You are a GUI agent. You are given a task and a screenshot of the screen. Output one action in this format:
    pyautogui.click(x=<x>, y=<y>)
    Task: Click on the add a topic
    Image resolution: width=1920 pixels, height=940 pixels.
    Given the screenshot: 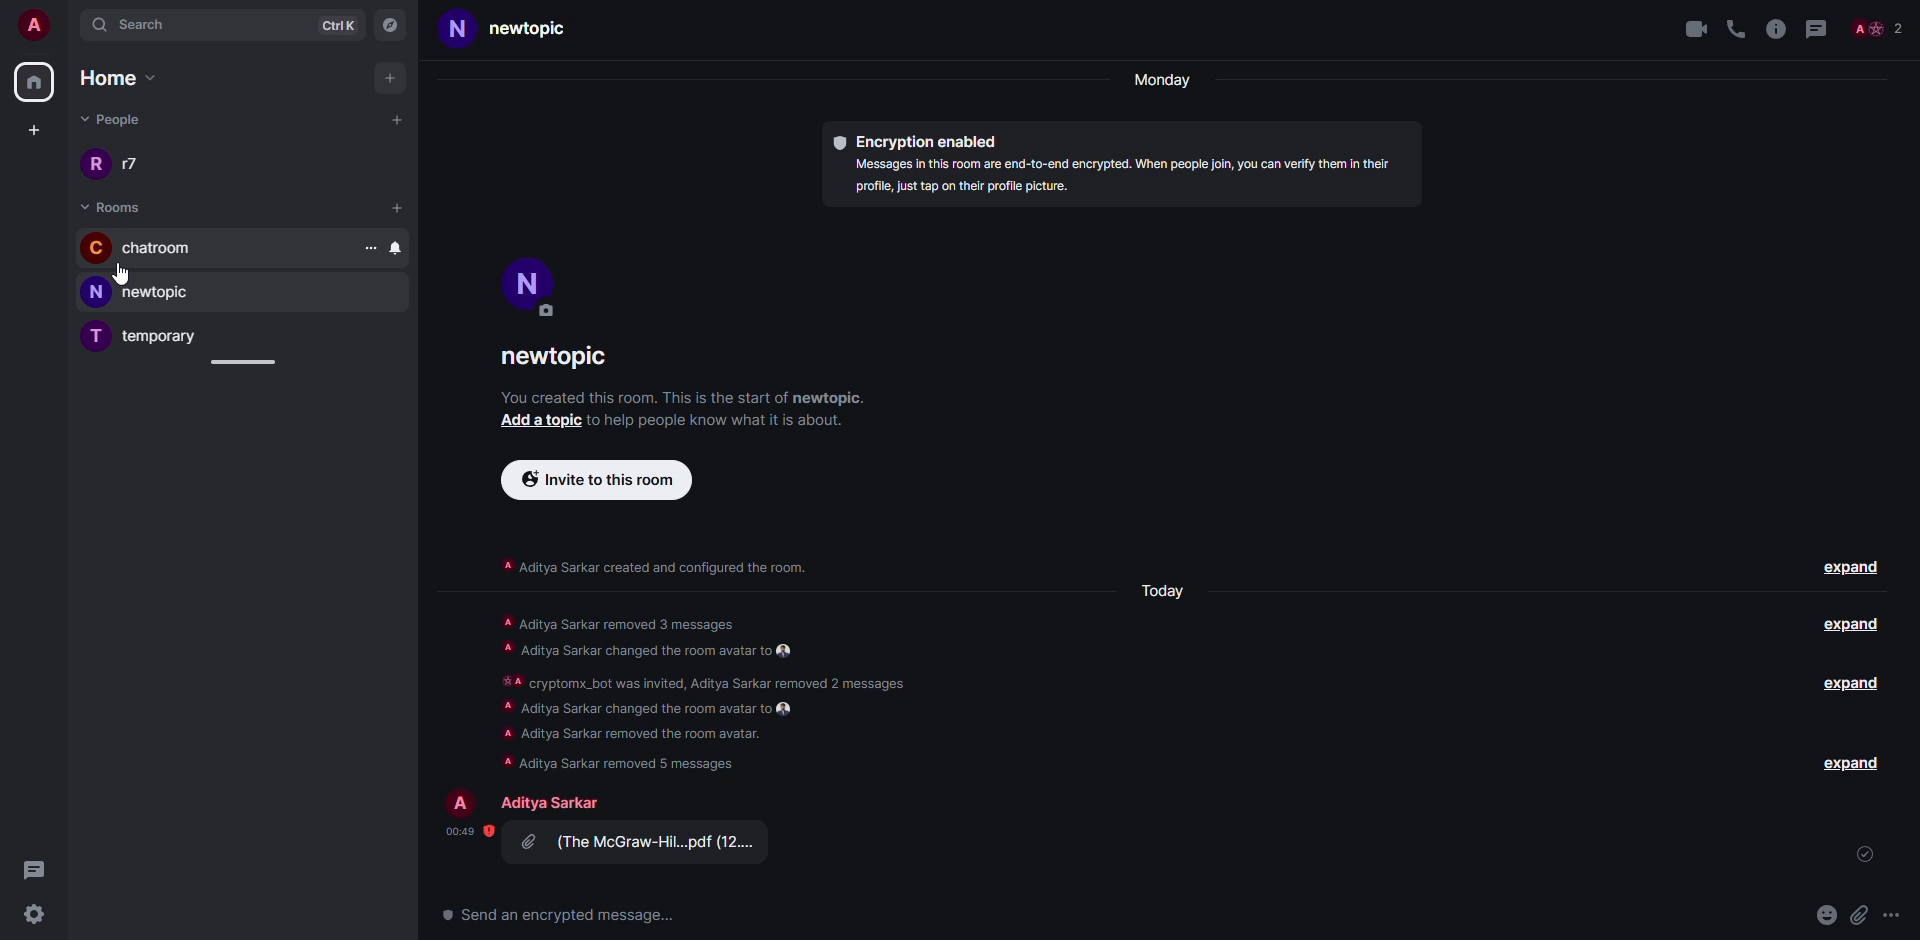 What is the action you would take?
    pyautogui.click(x=533, y=422)
    